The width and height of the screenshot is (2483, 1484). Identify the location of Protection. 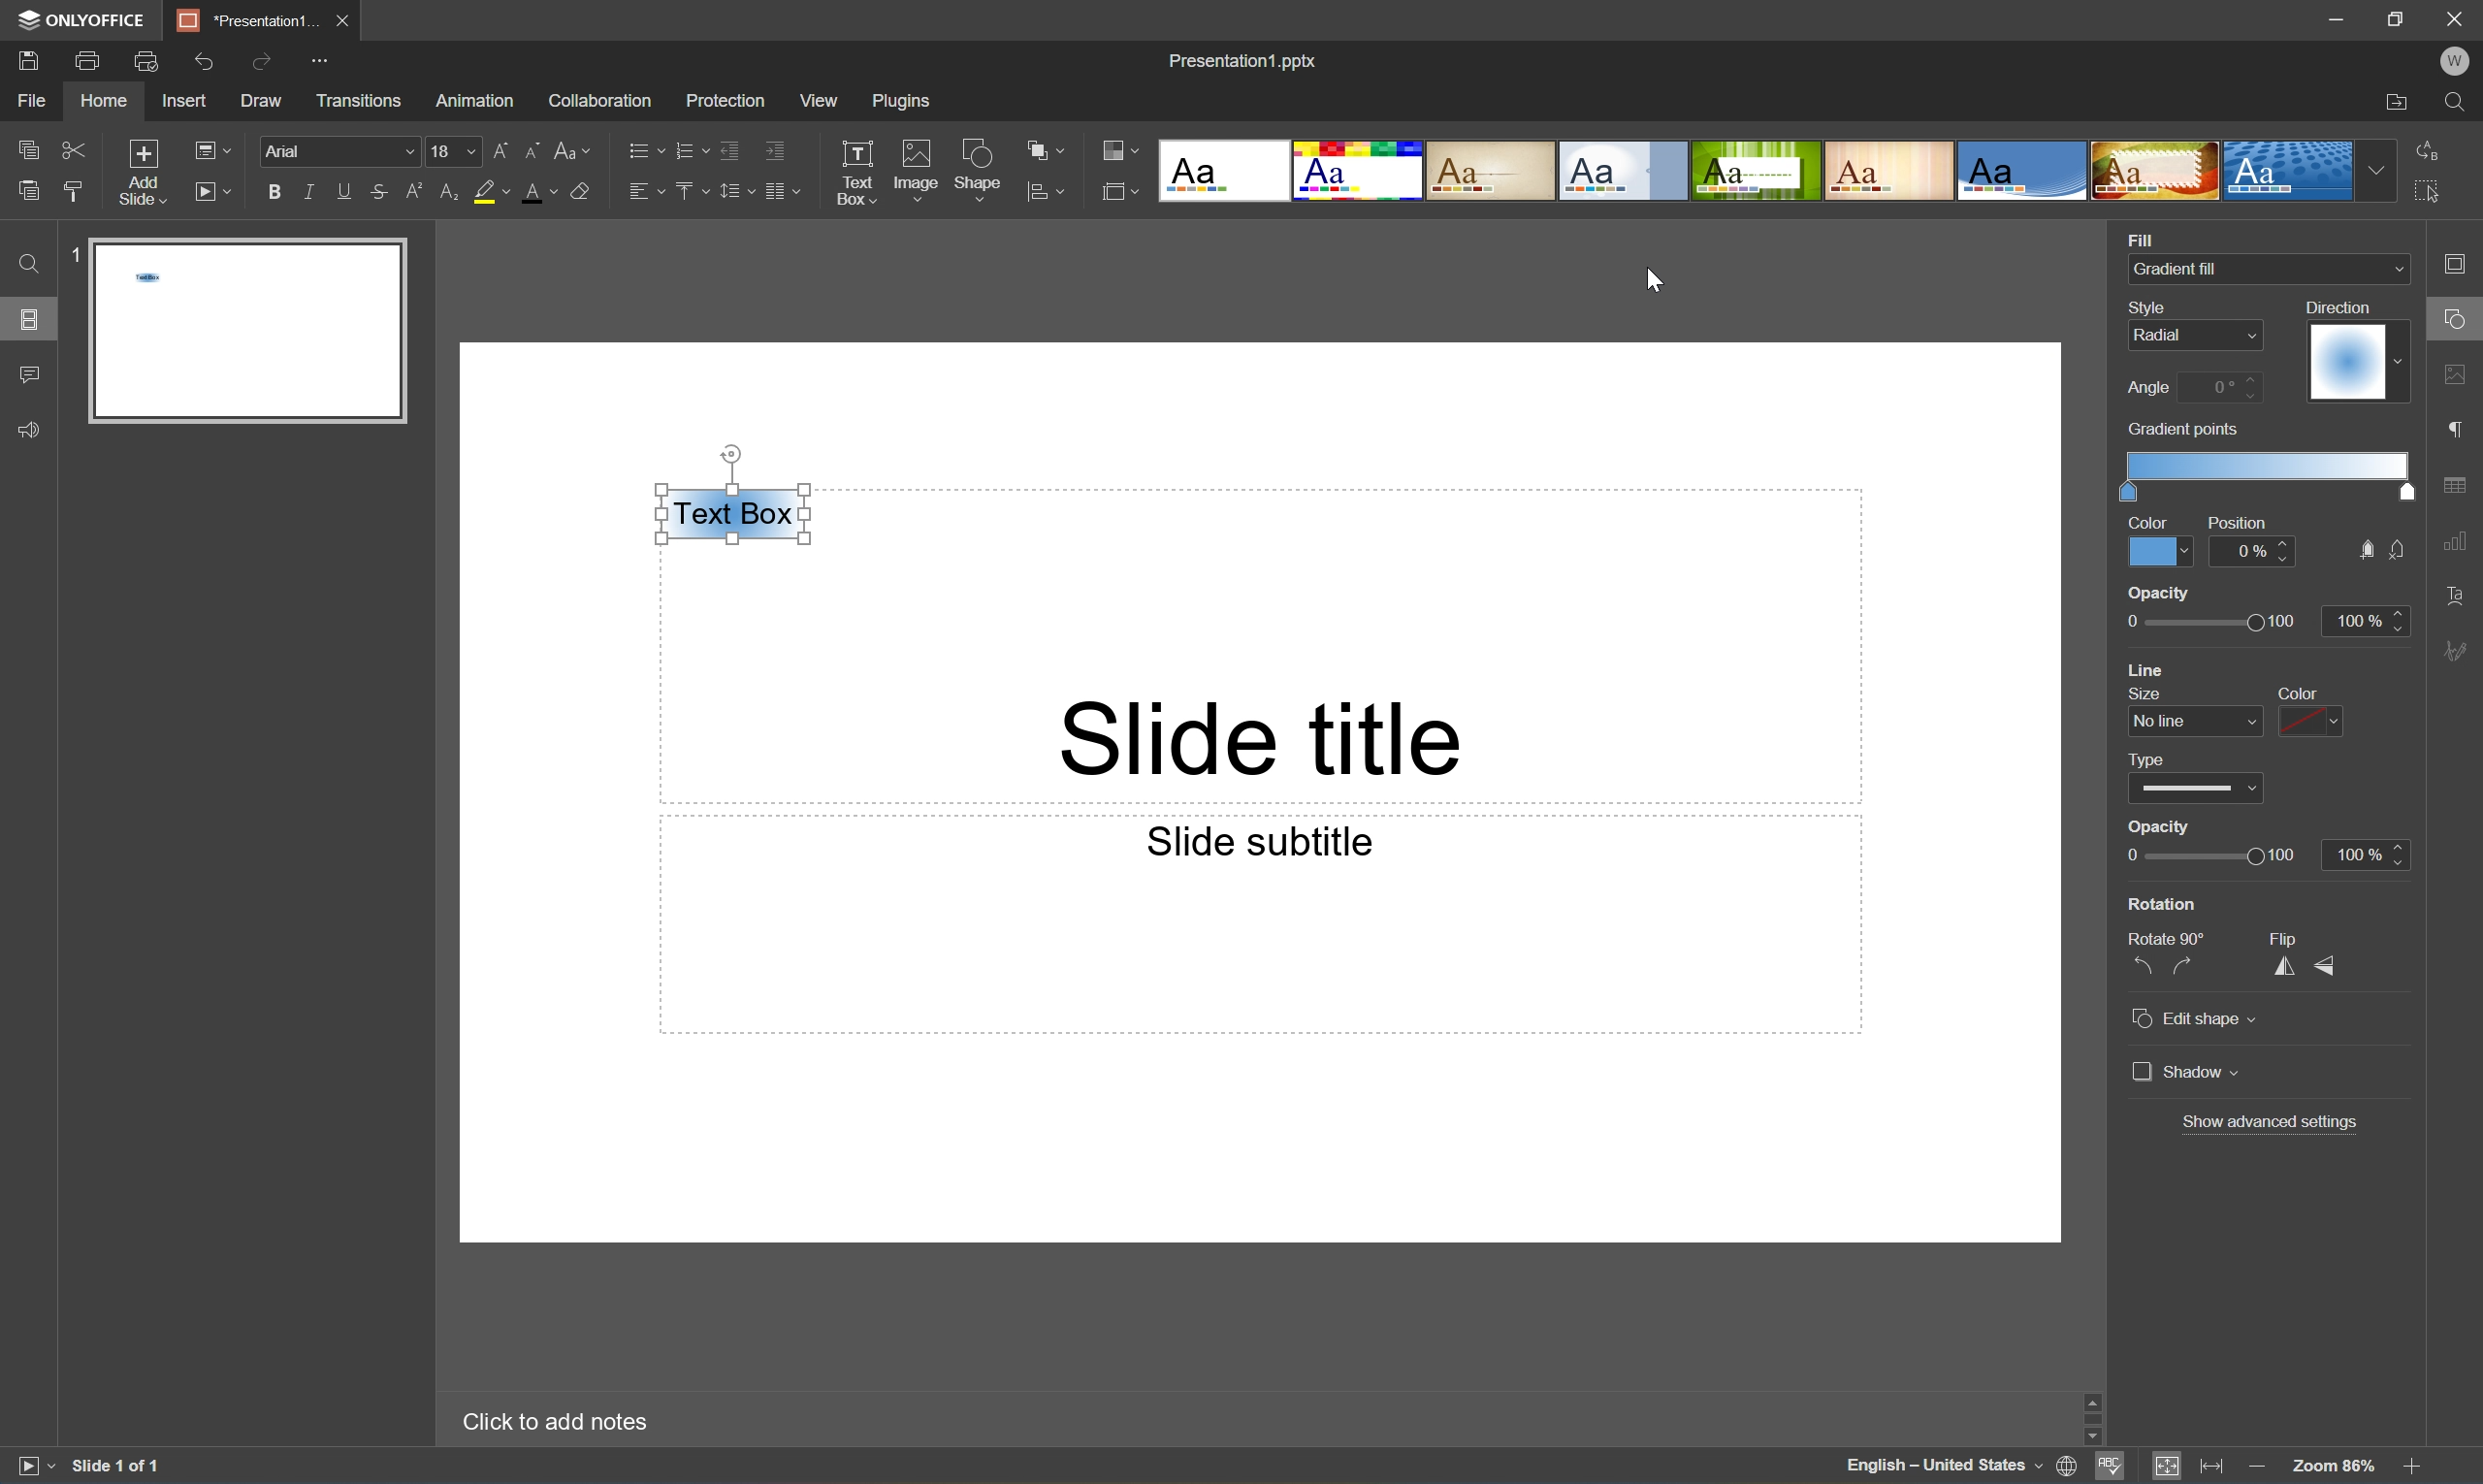
(728, 100).